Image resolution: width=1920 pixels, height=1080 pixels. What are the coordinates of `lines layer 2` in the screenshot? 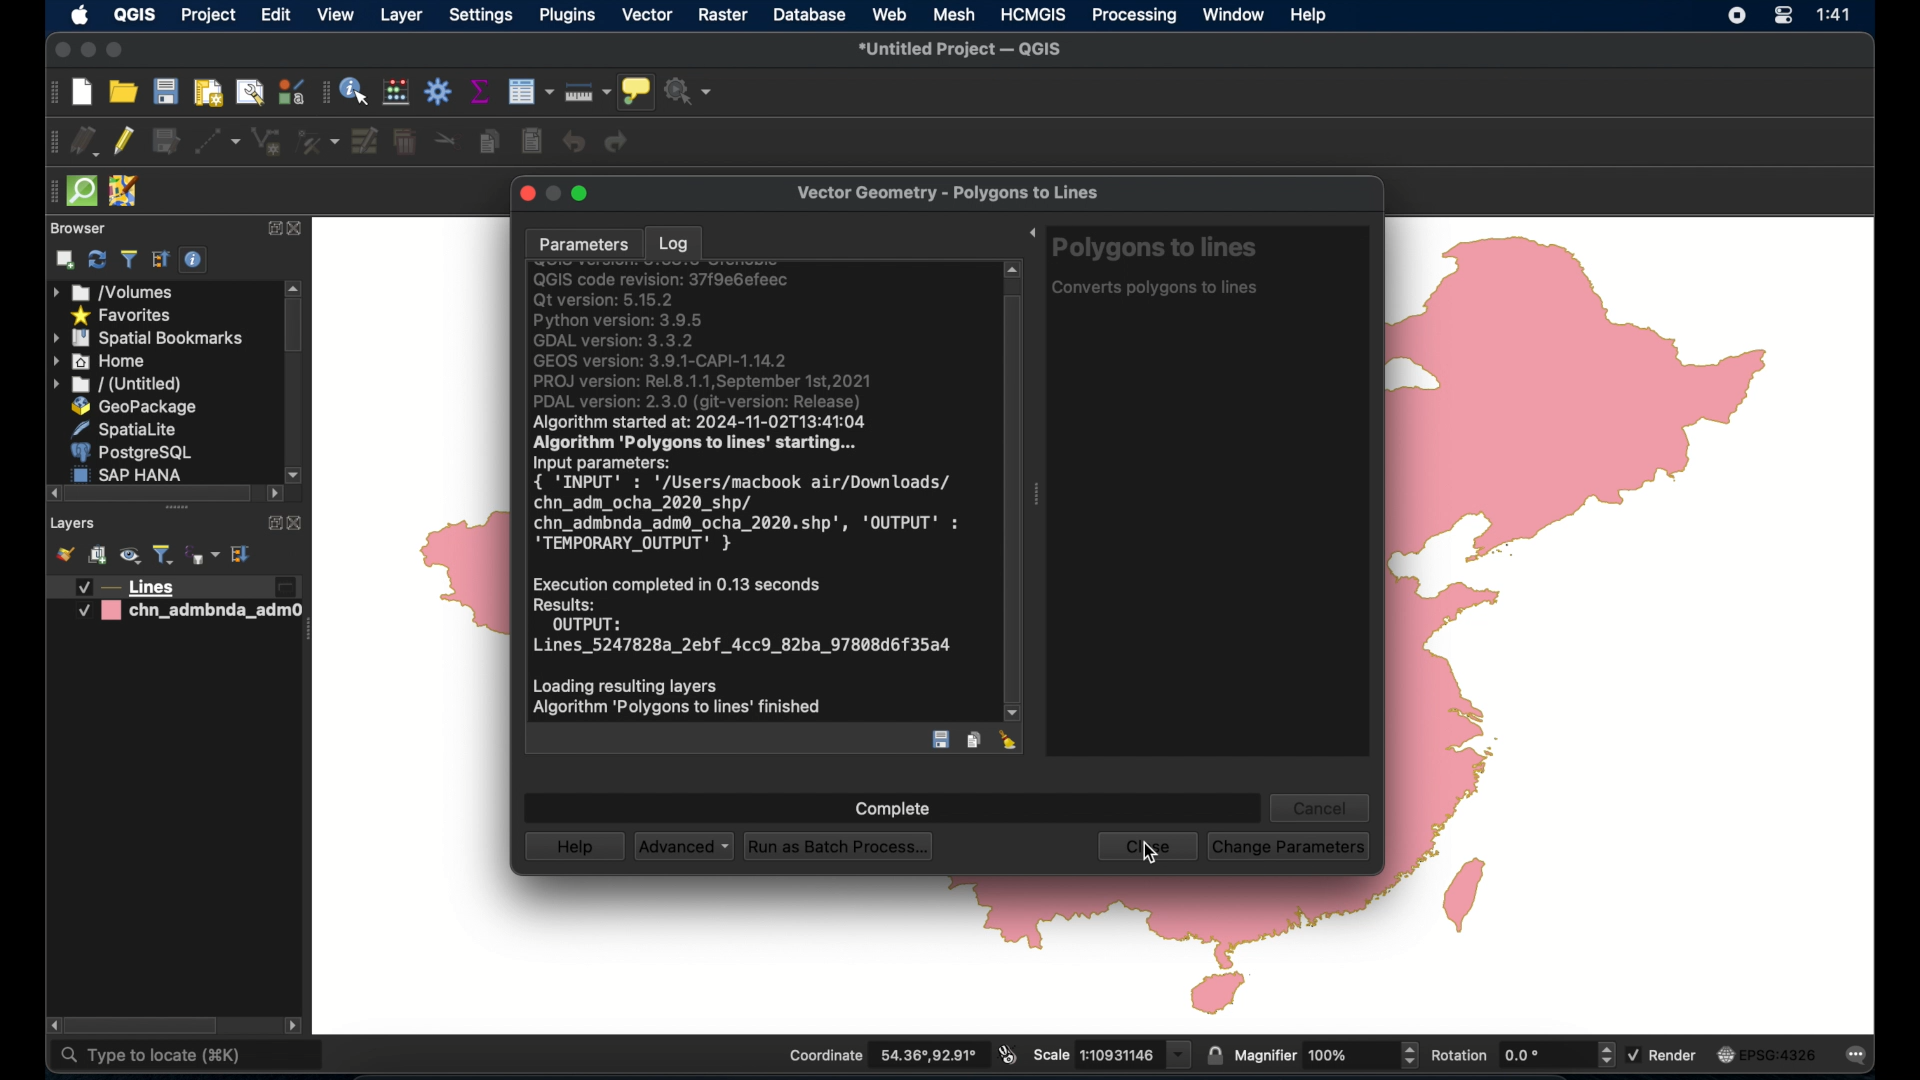 It's located at (187, 585).